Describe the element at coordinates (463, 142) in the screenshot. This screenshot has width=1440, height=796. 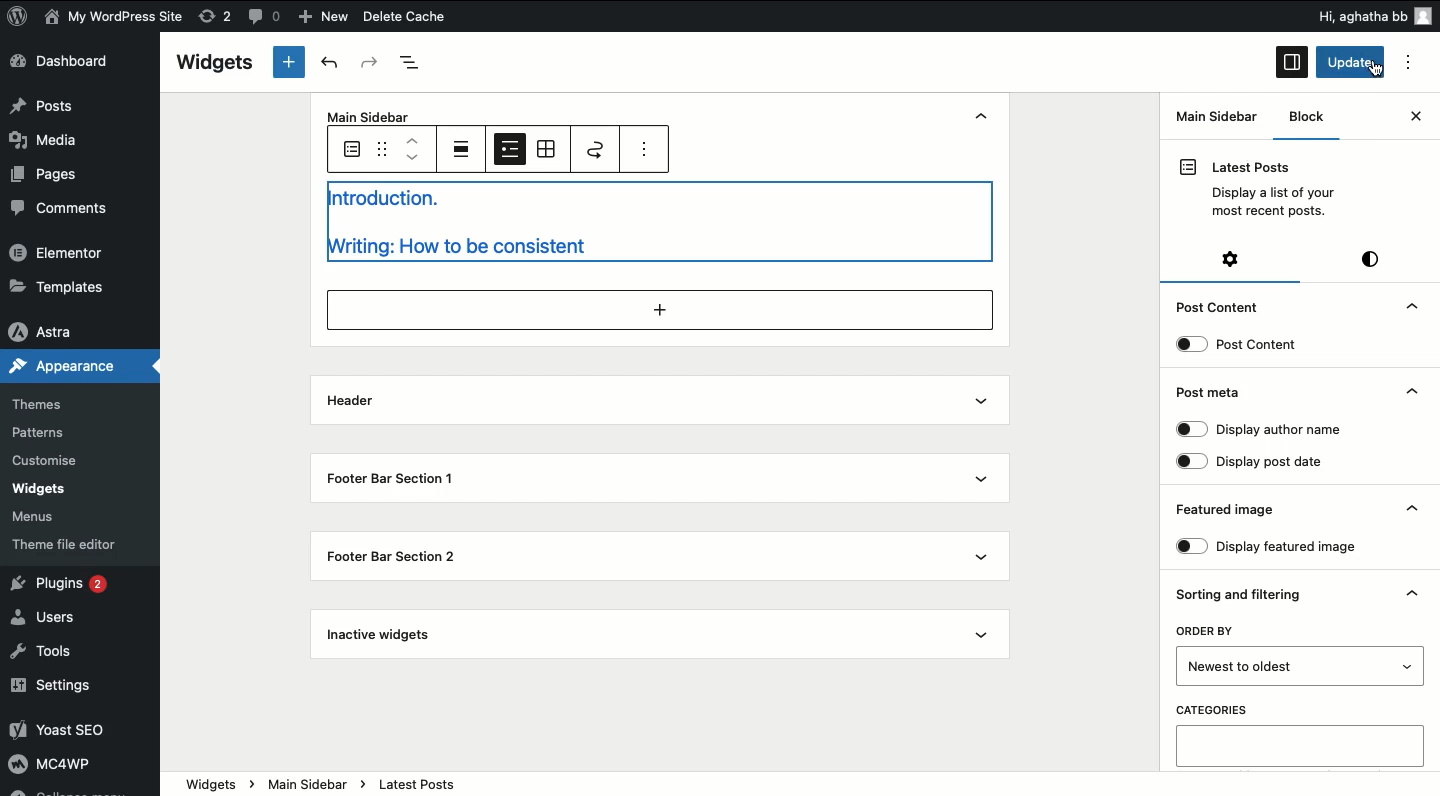
I see `Align` at that location.